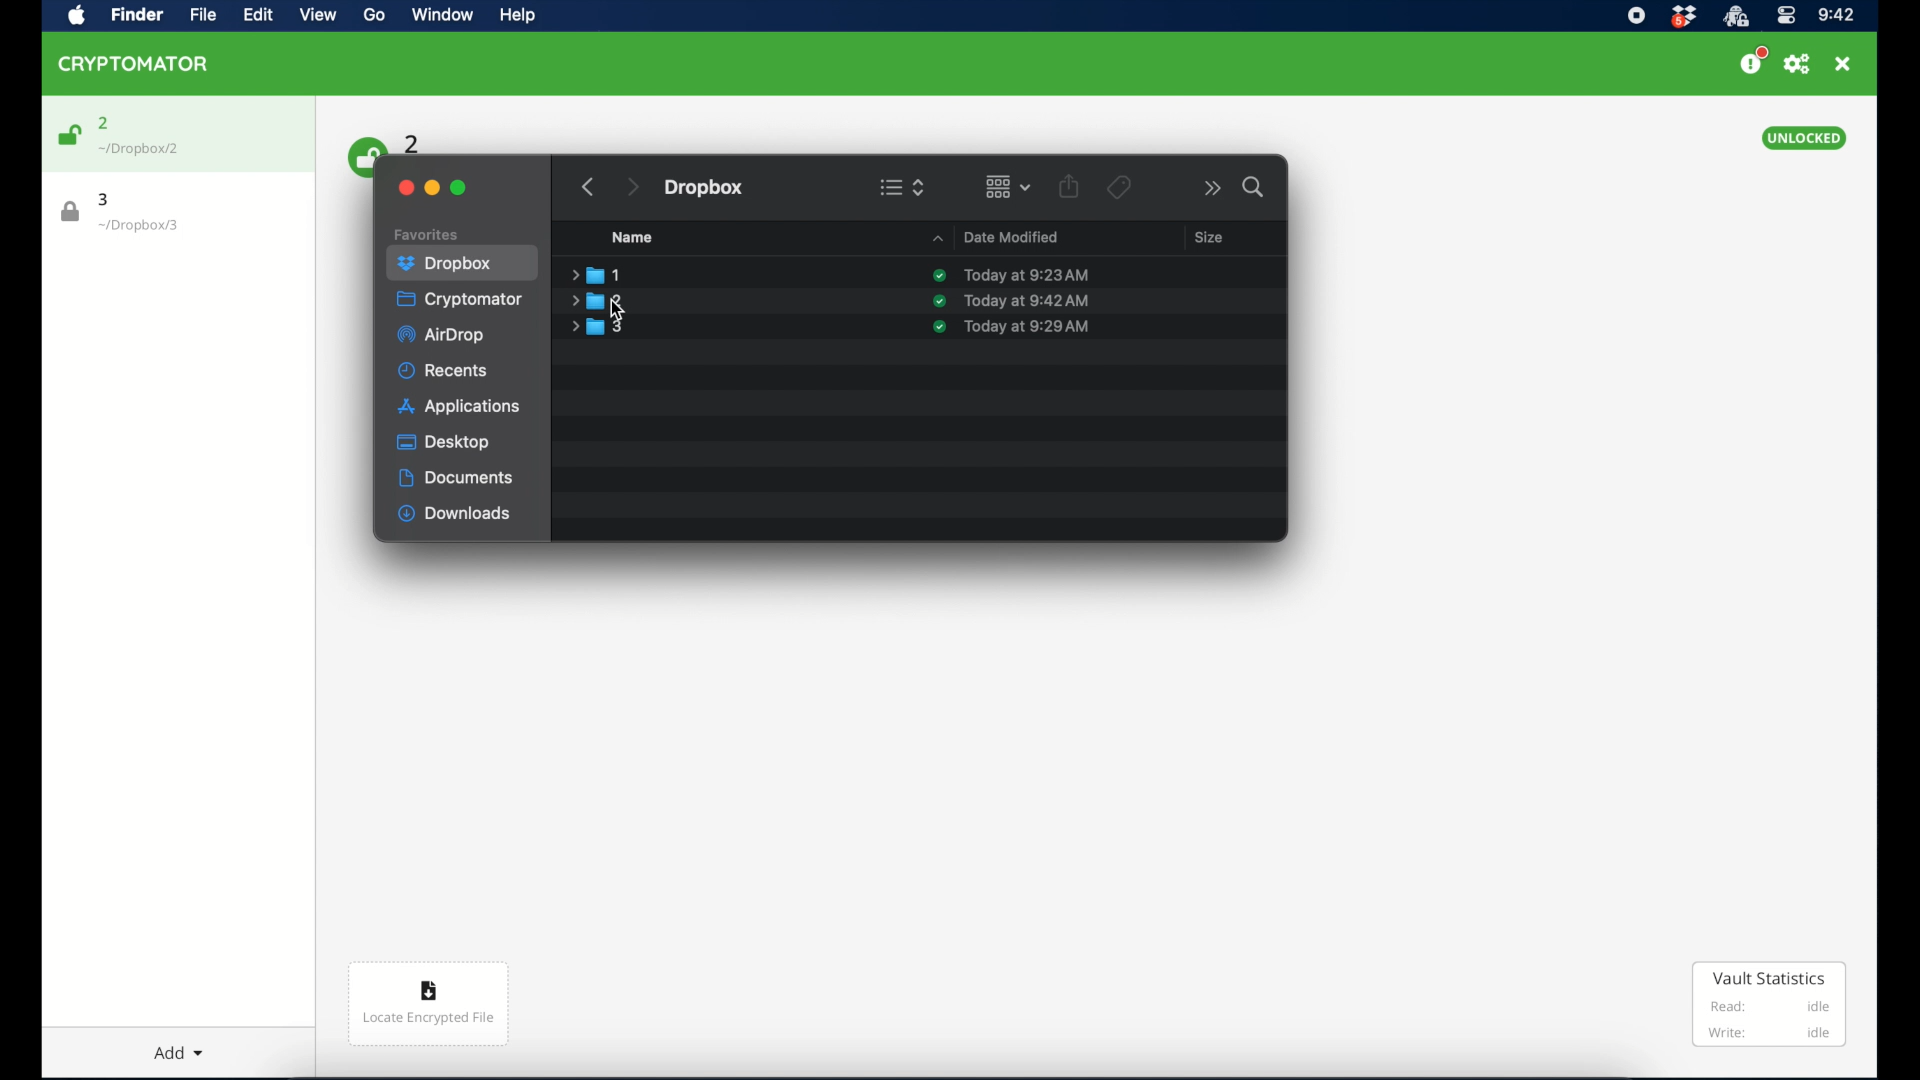 This screenshot has width=1920, height=1080. What do you see at coordinates (459, 300) in the screenshot?
I see `cryptomator` at bounding box center [459, 300].